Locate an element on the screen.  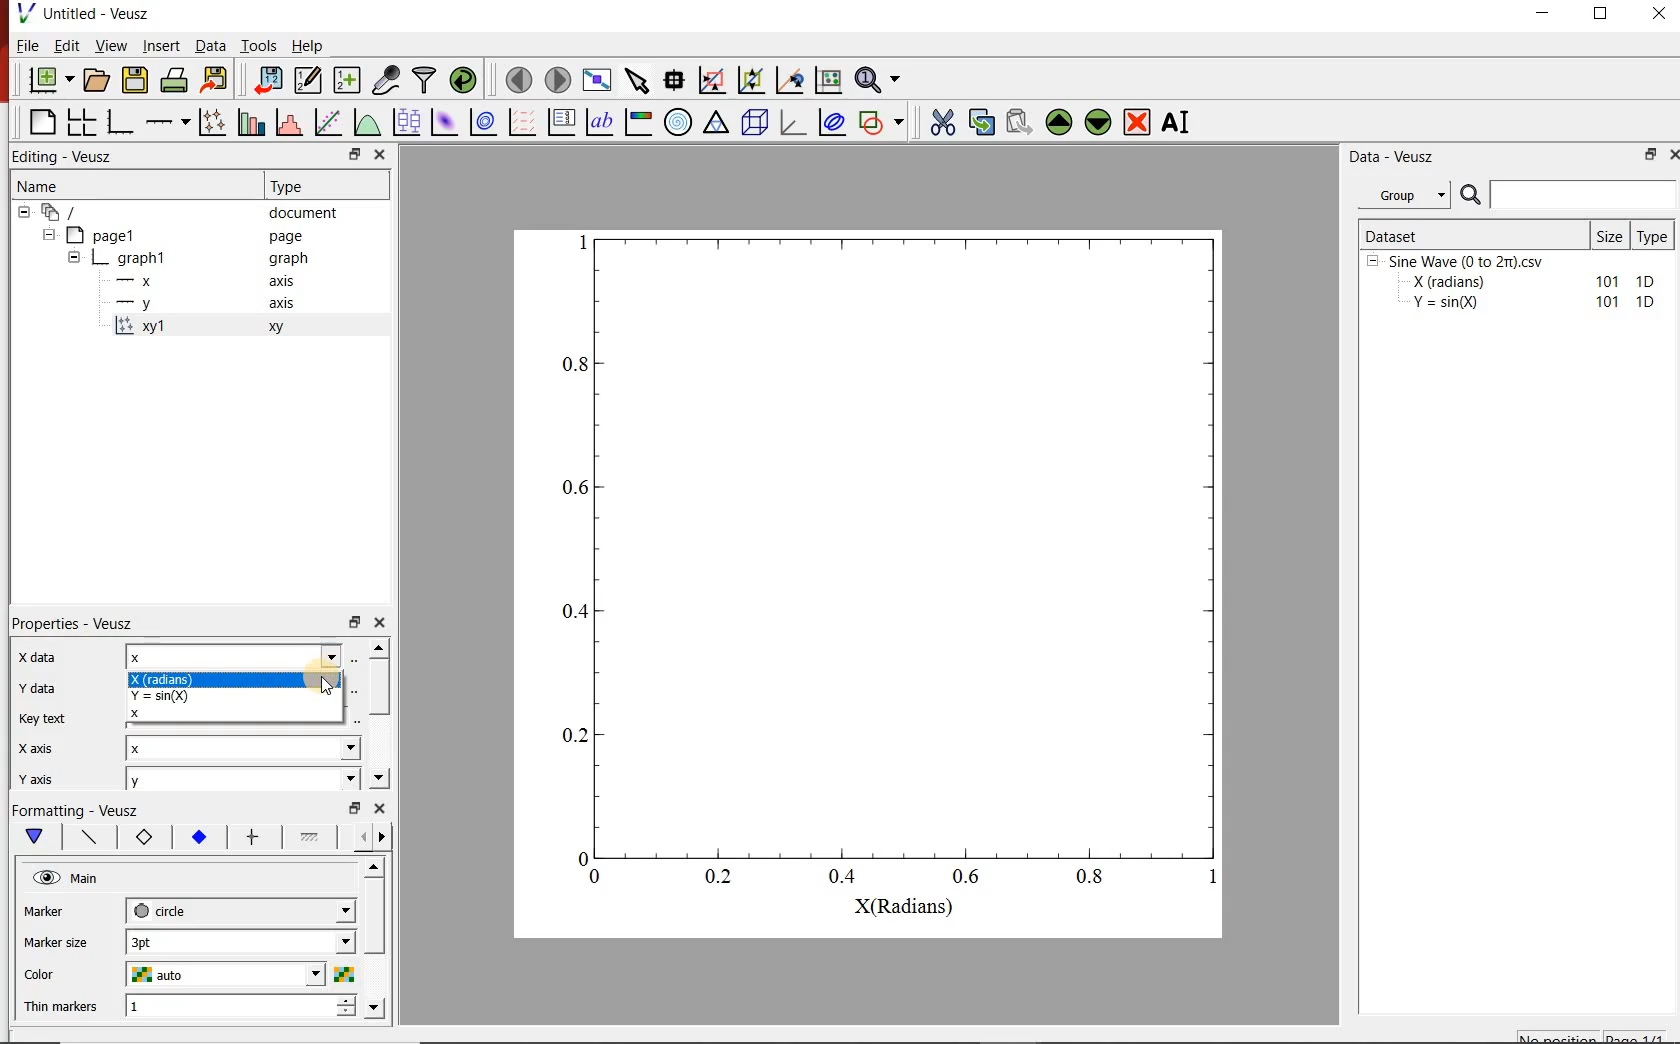
Horizontal scrollbar is located at coordinates (377, 936).